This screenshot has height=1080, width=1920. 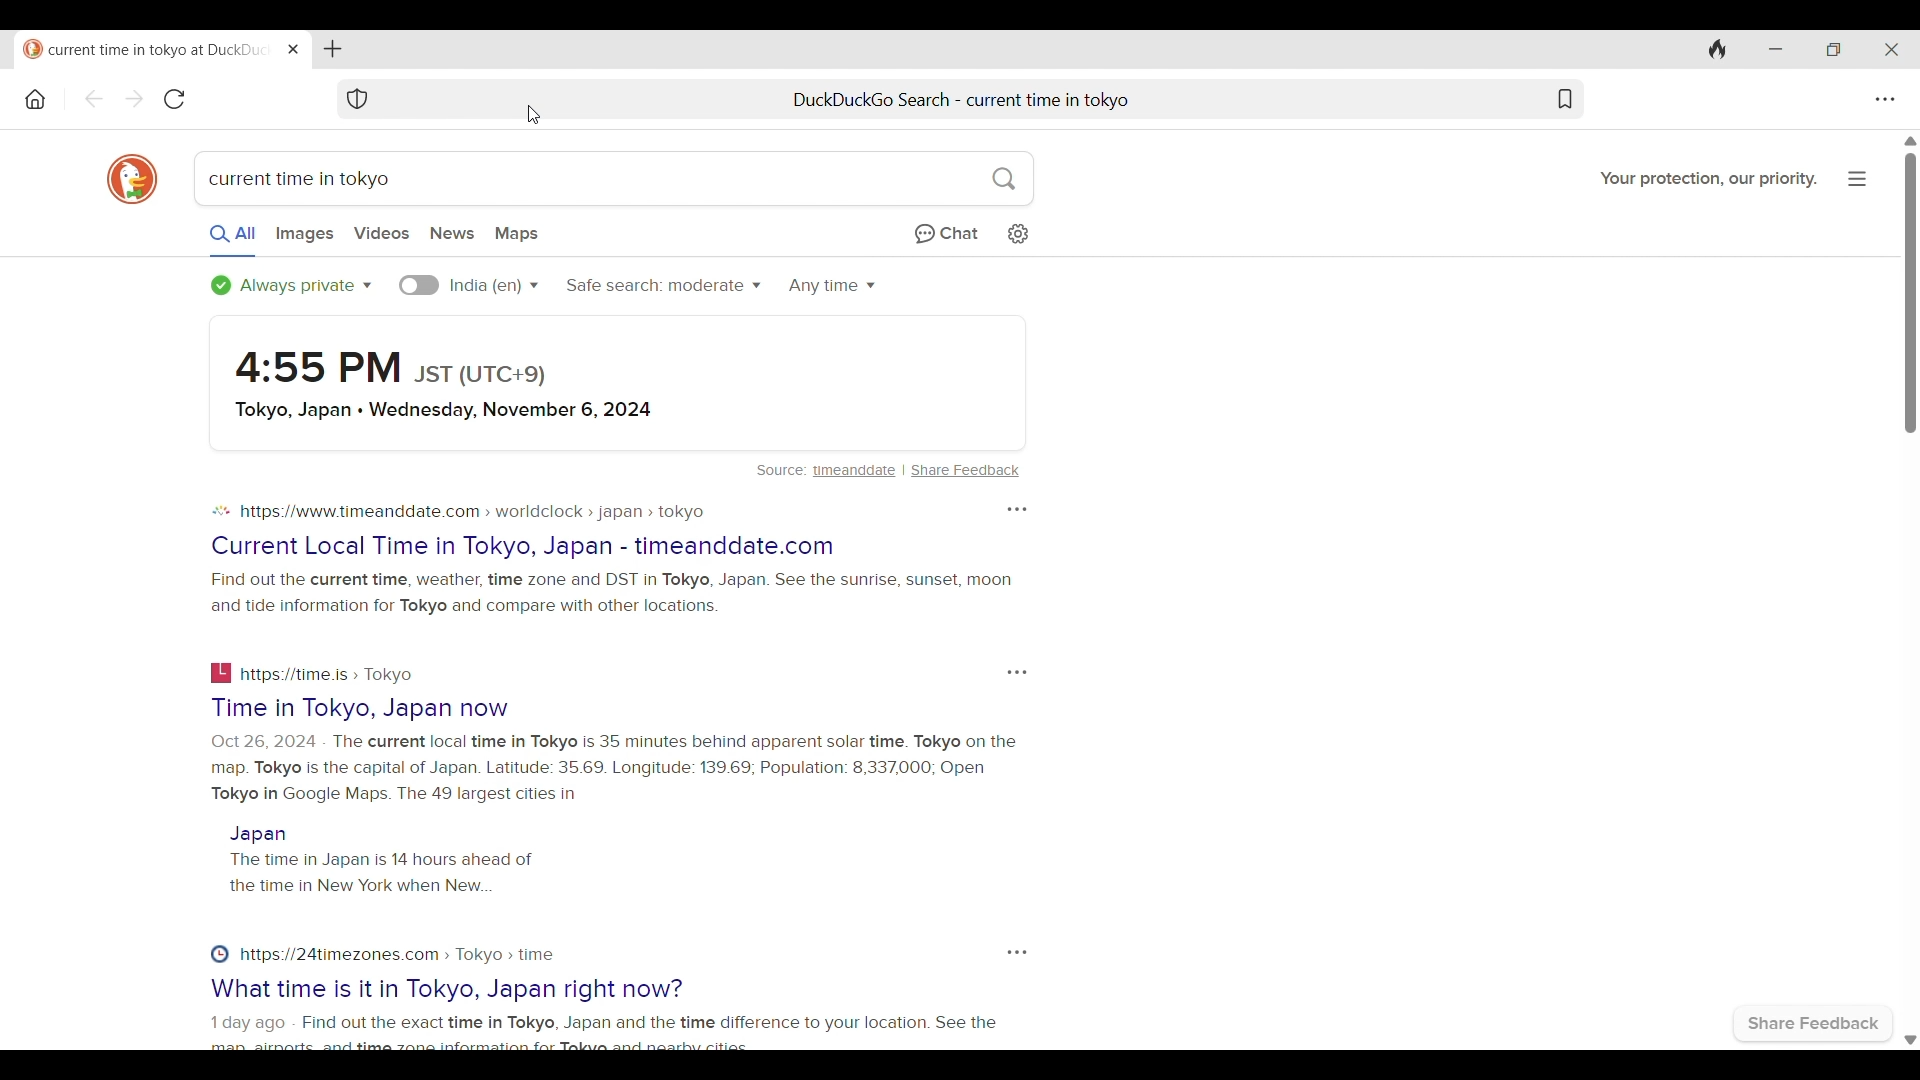 What do you see at coordinates (524, 548) in the screenshot?
I see `Current Local Time in Tokyo, Japan - timeanddate.com` at bounding box center [524, 548].